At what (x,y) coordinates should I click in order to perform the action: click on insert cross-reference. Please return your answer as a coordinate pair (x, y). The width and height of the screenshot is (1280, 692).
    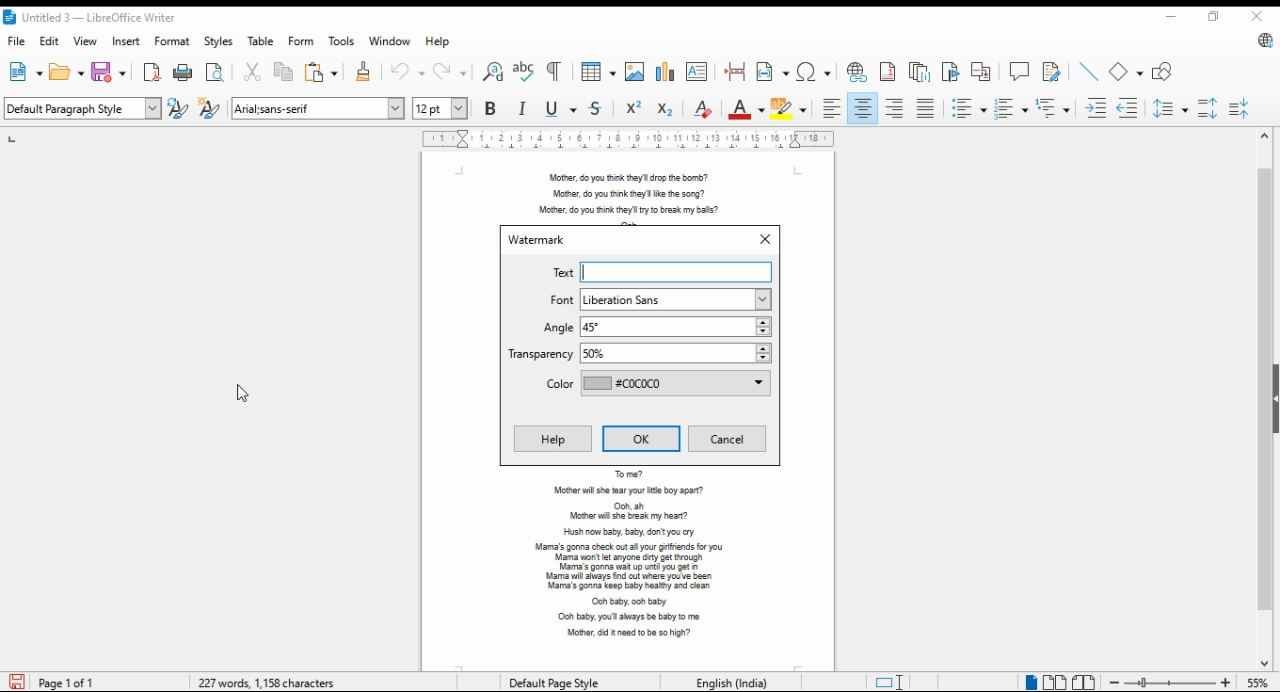
    Looking at the image, I should click on (981, 72).